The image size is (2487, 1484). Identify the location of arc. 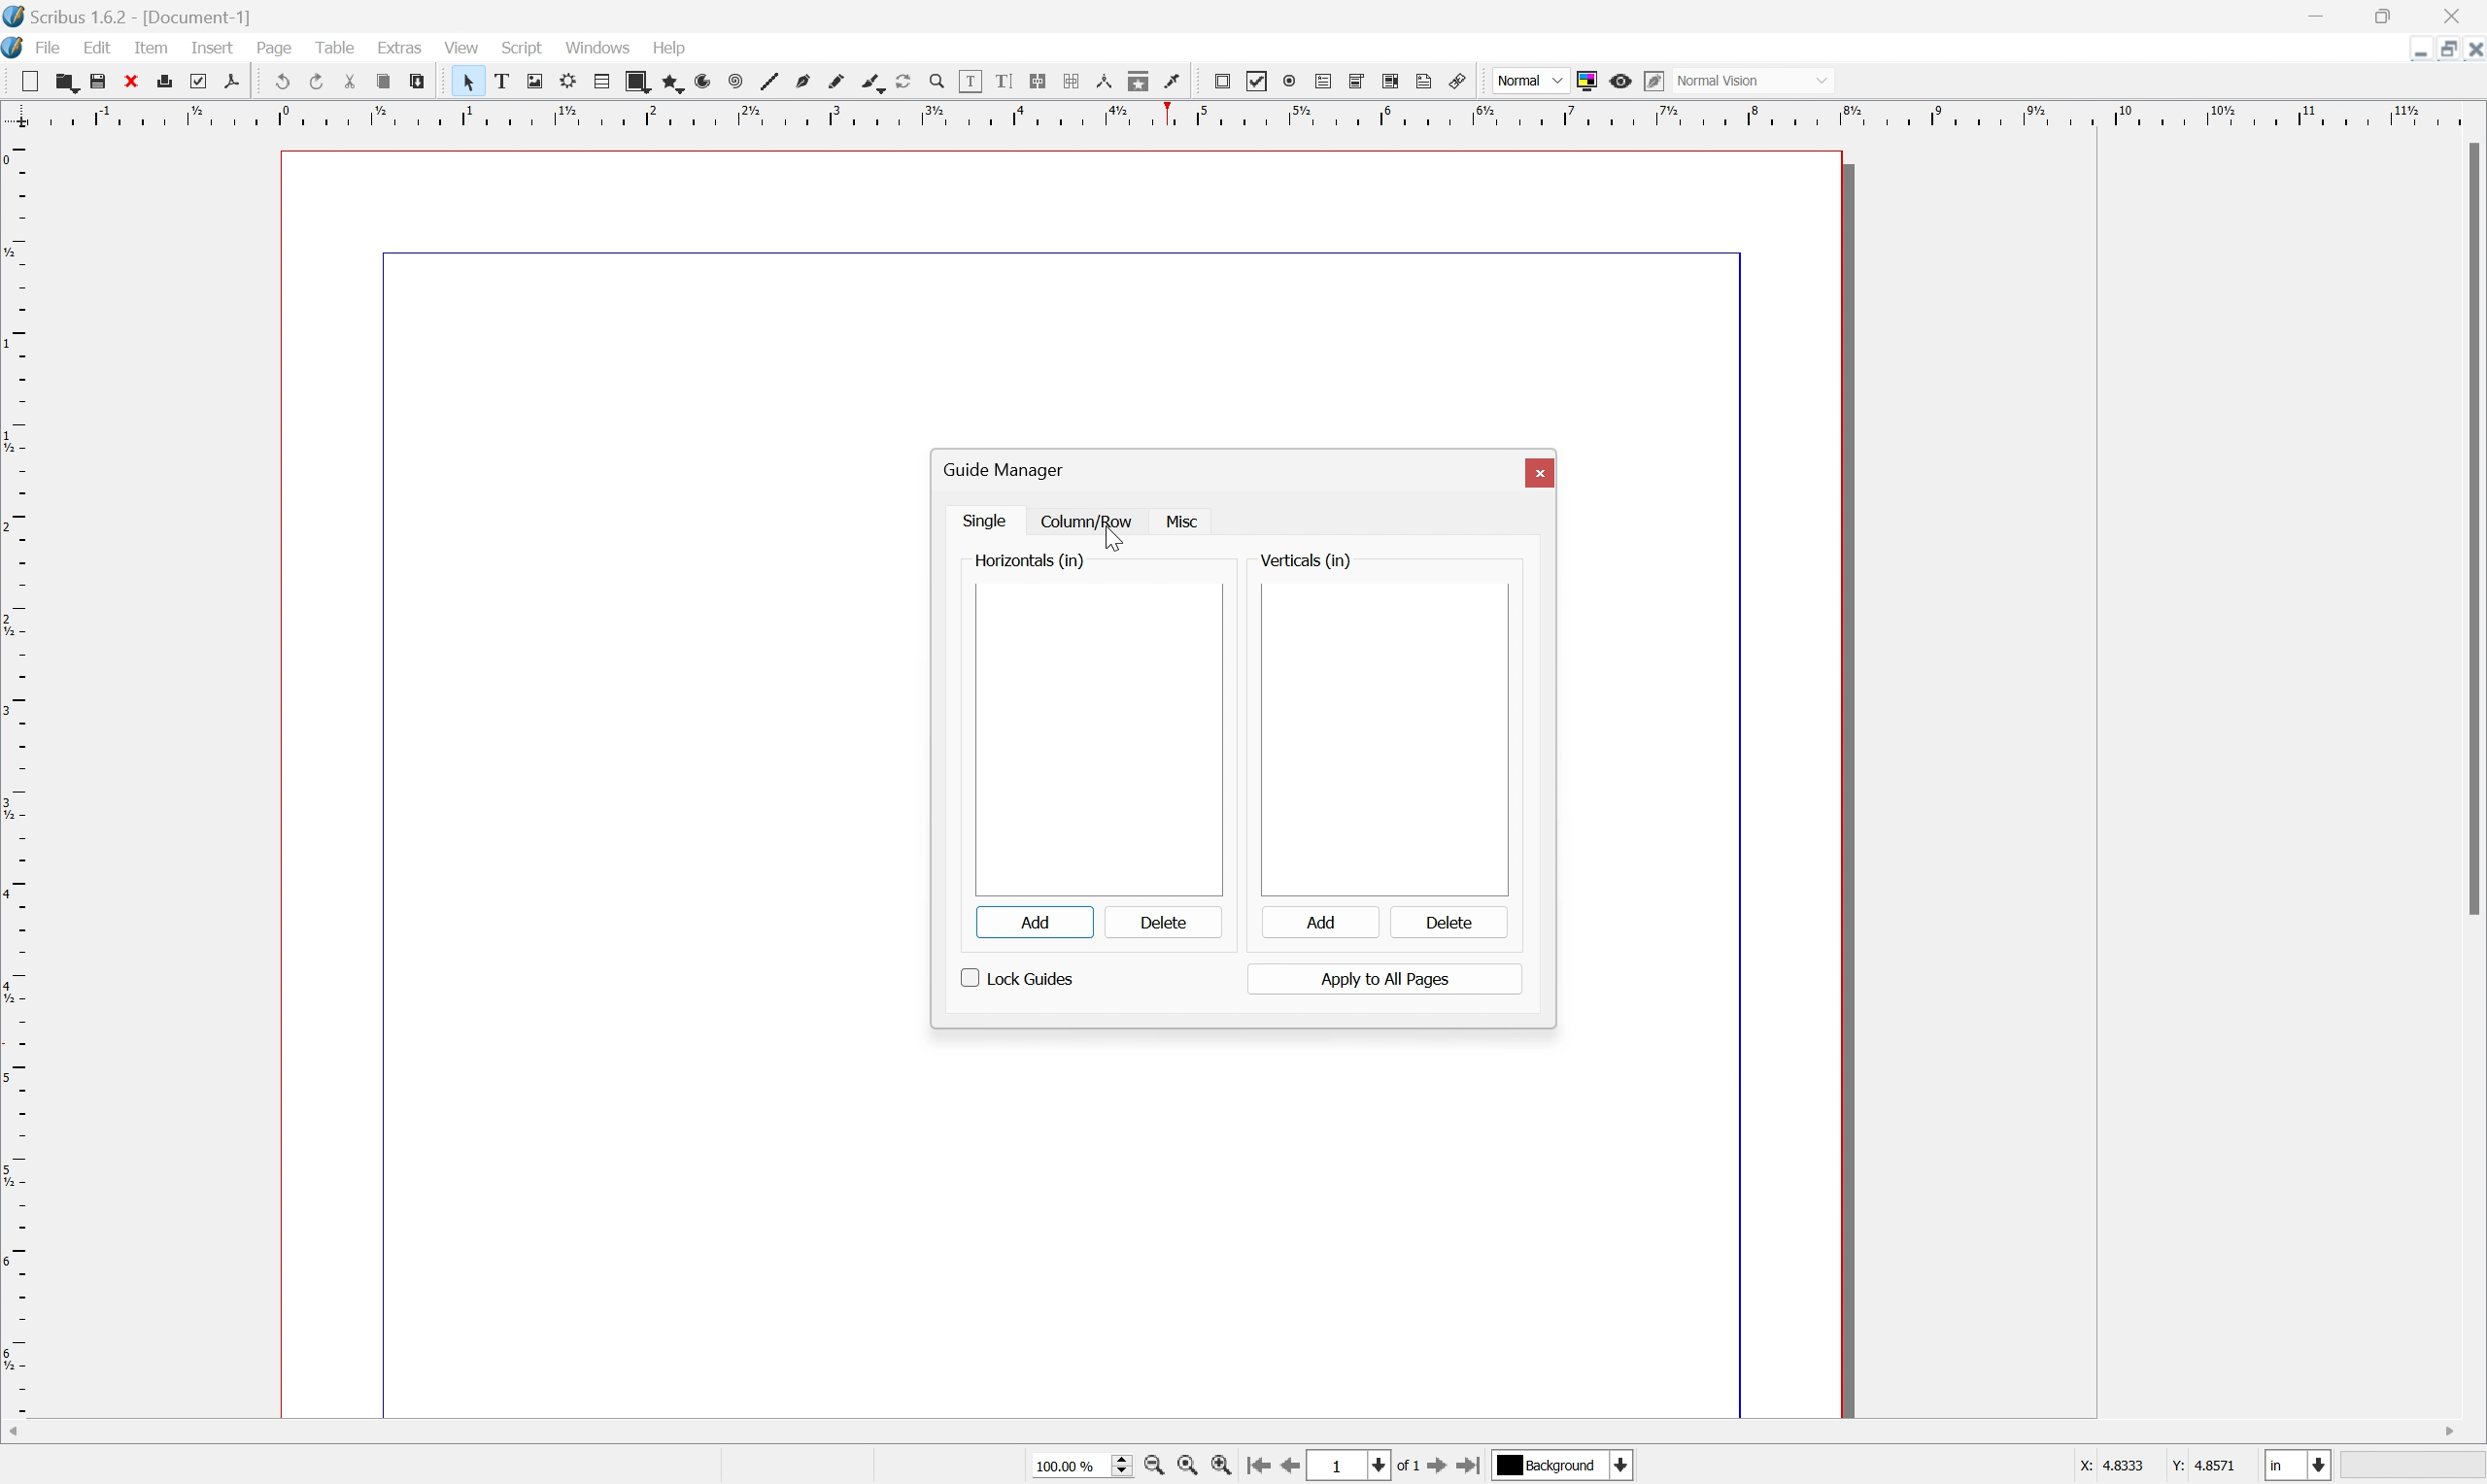
(702, 83).